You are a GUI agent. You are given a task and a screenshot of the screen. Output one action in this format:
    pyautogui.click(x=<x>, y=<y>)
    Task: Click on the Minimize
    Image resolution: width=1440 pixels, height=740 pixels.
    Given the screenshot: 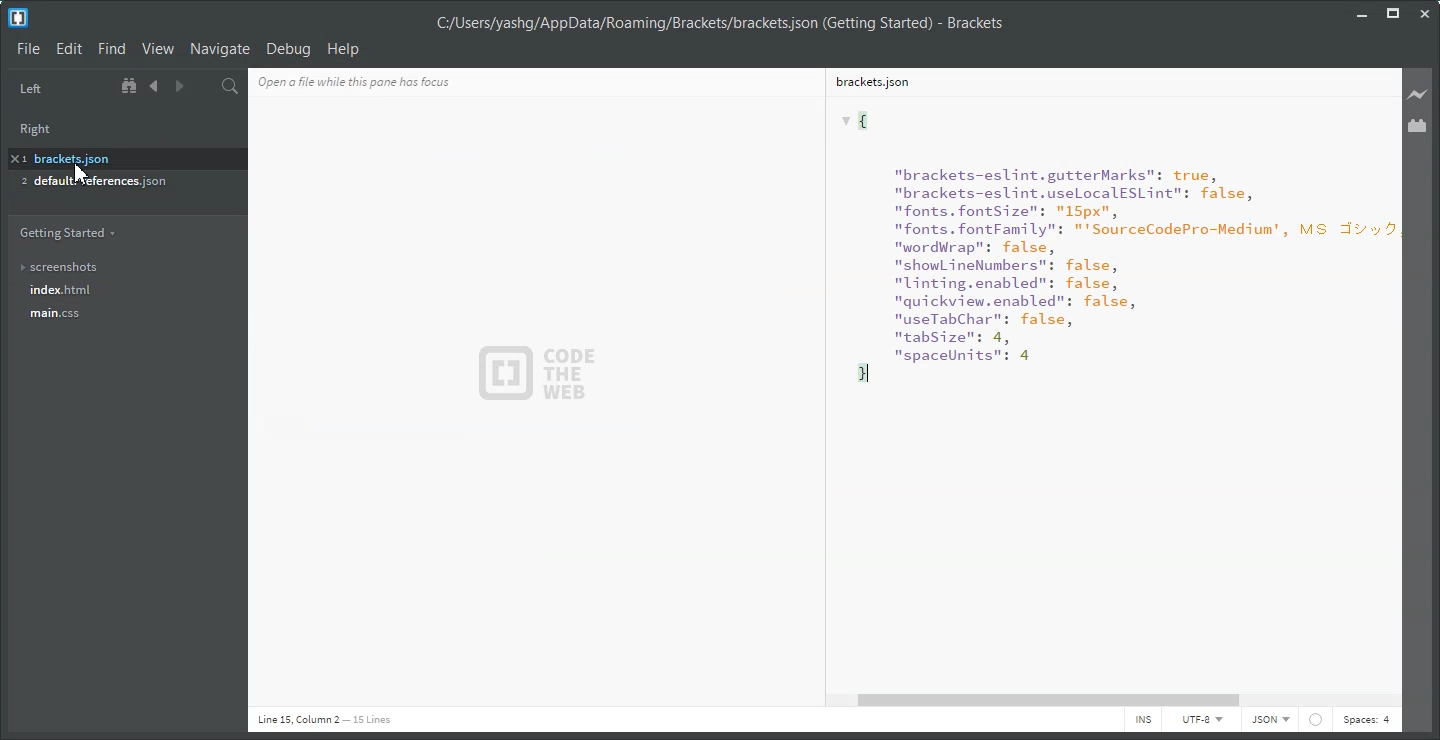 What is the action you would take?
    pyautogui.click(x=1363, y=12)
    